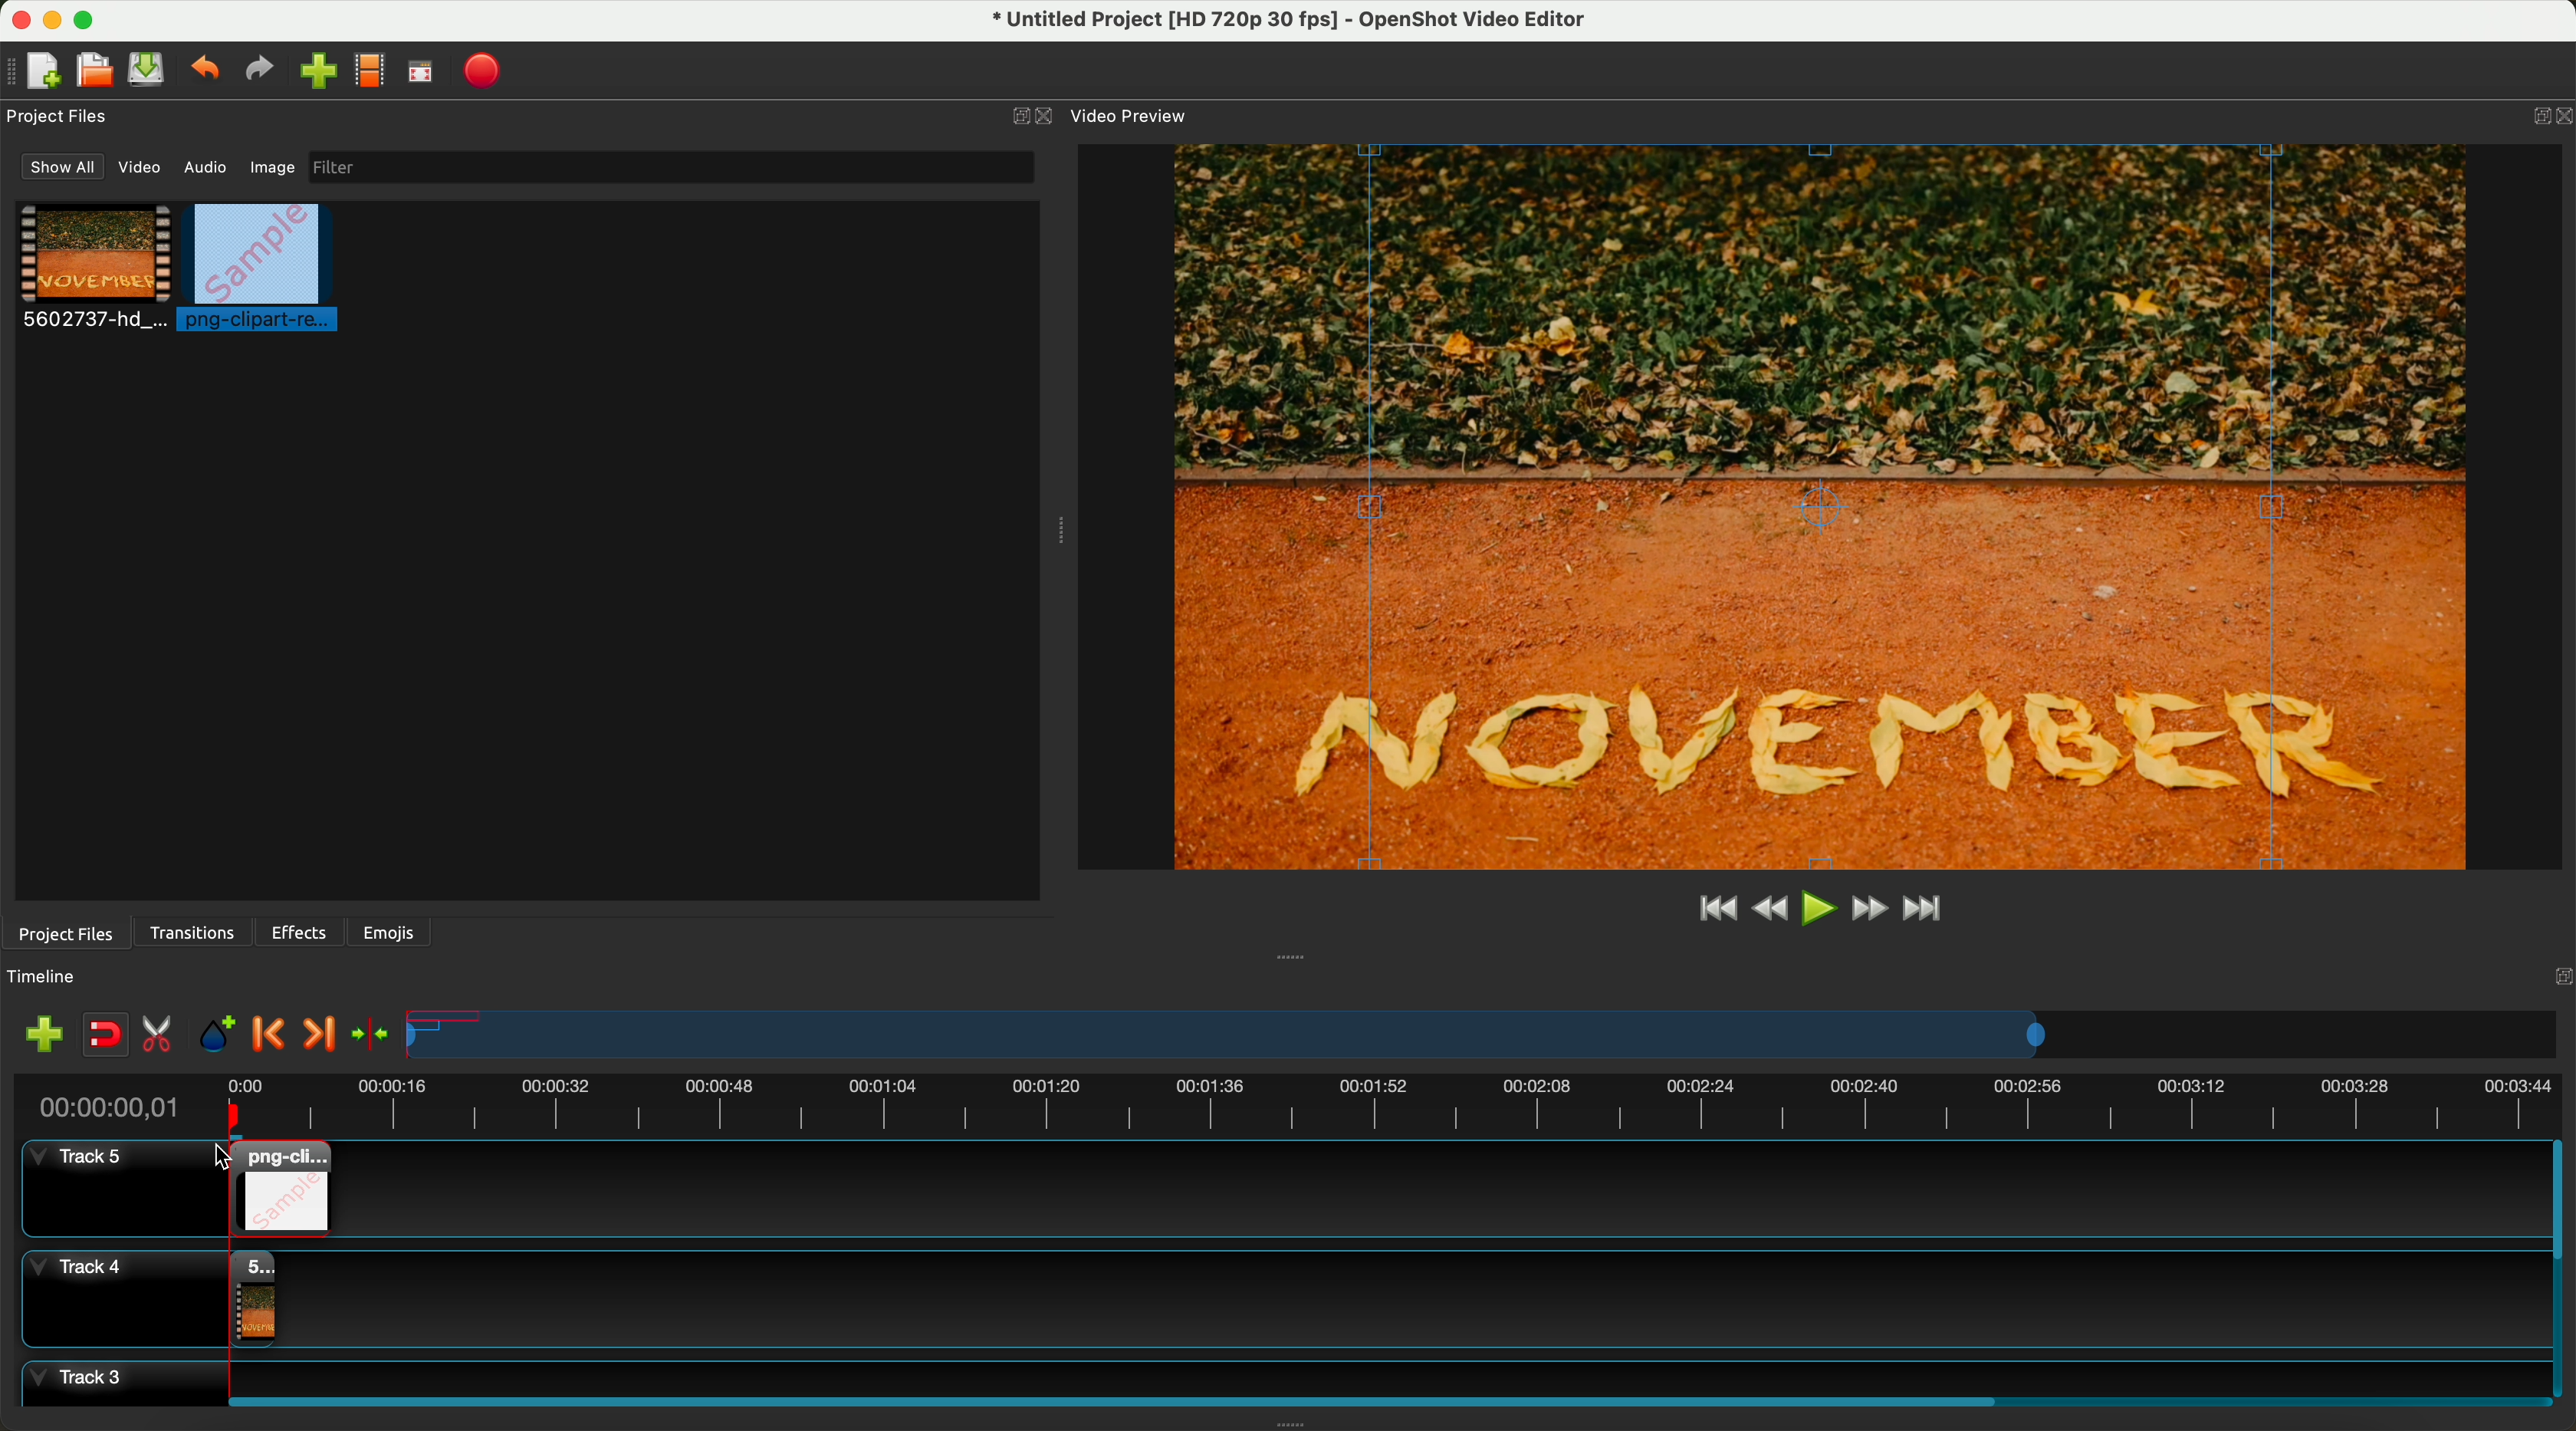 The image size is (2576, 1431). What do you see at coordinates (208, 72) in the screenshot?
I see `undo` at bounding box center [208, 72].